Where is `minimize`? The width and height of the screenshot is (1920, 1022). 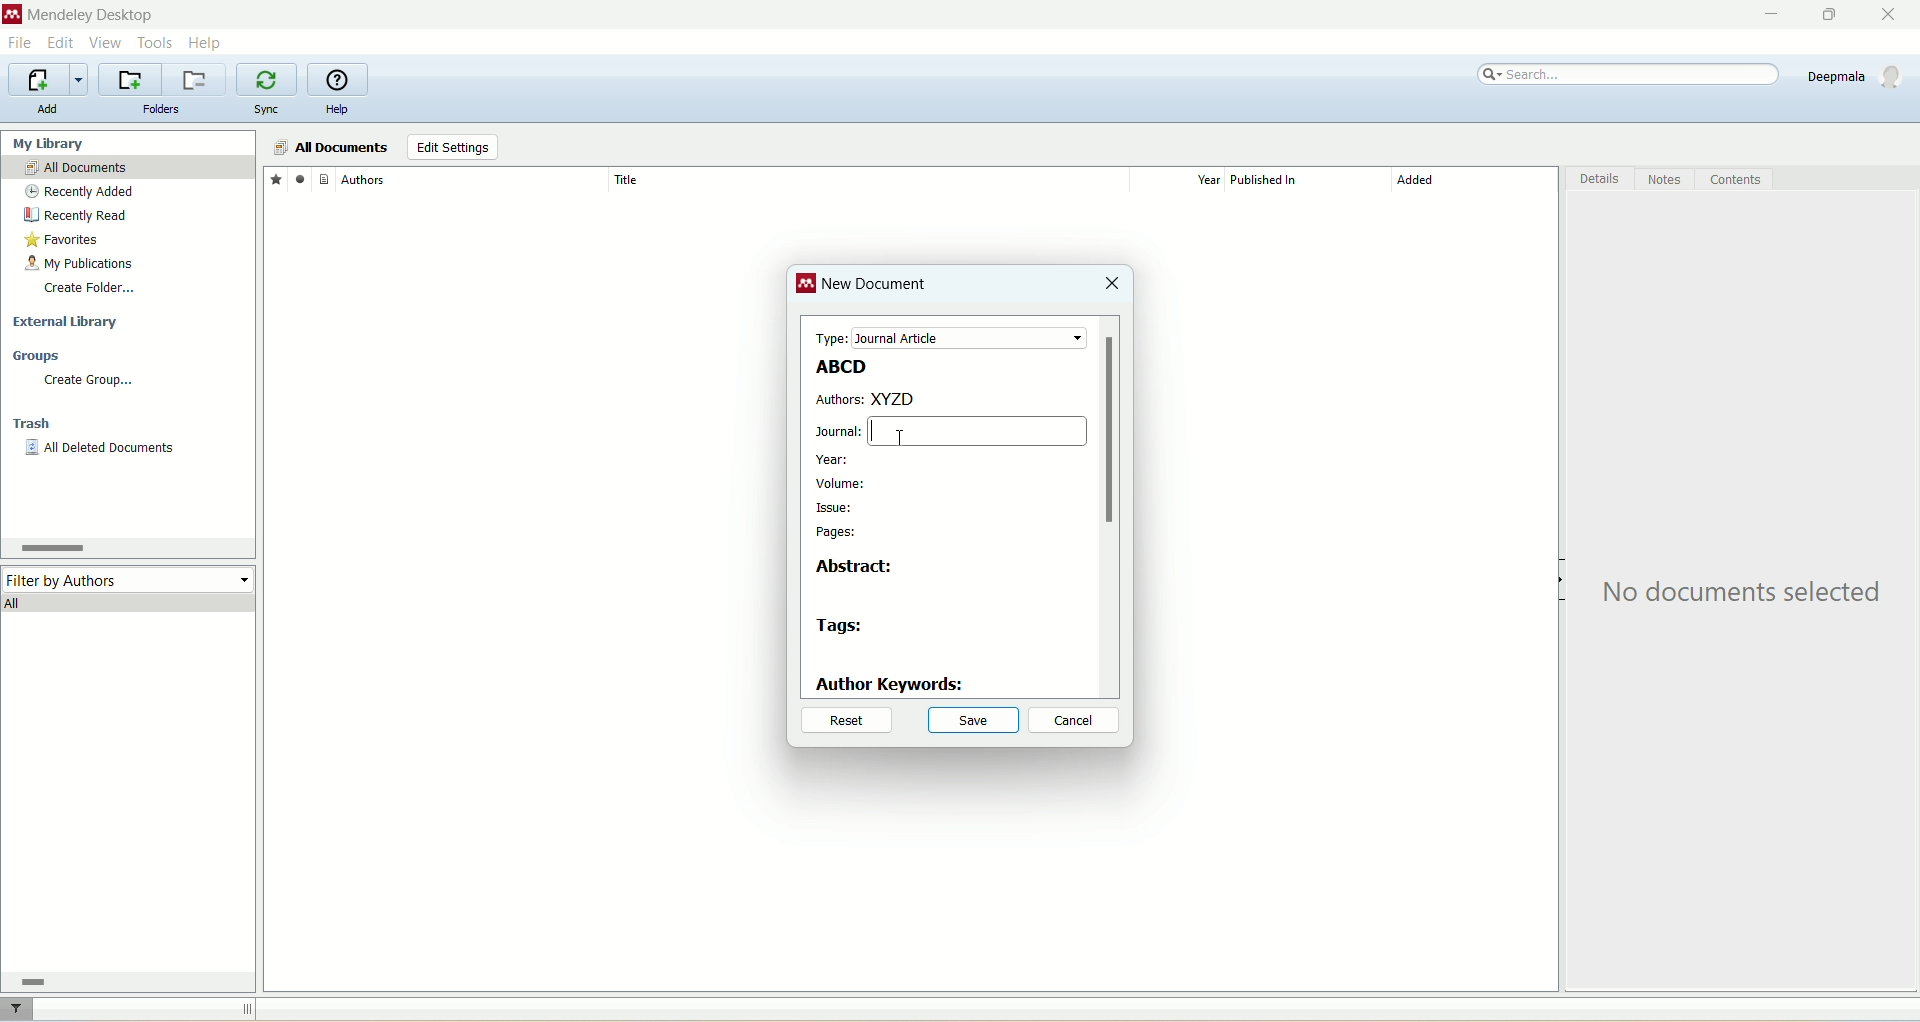 minimize is located at coordinates (1767, 15).